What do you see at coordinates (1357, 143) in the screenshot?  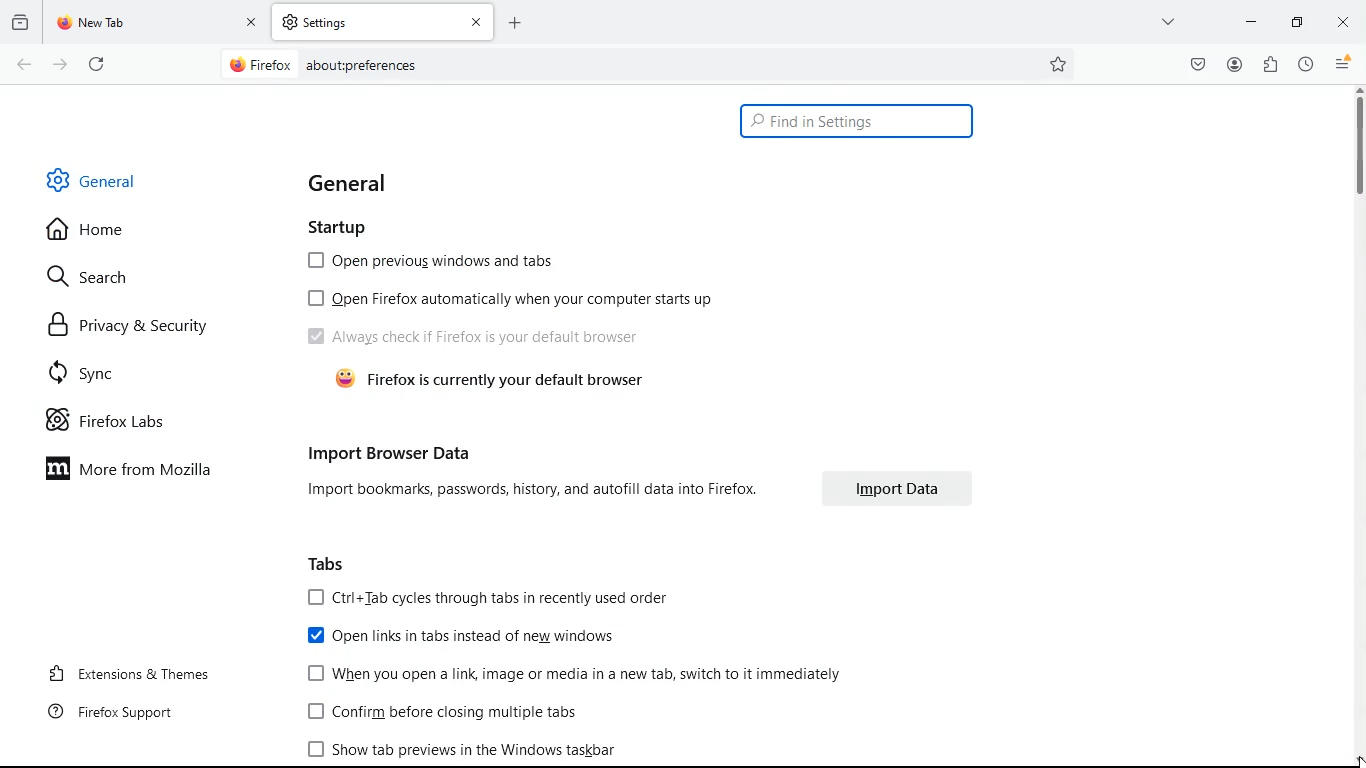 I see `scroll bar` at bounding box center [1357, 143].